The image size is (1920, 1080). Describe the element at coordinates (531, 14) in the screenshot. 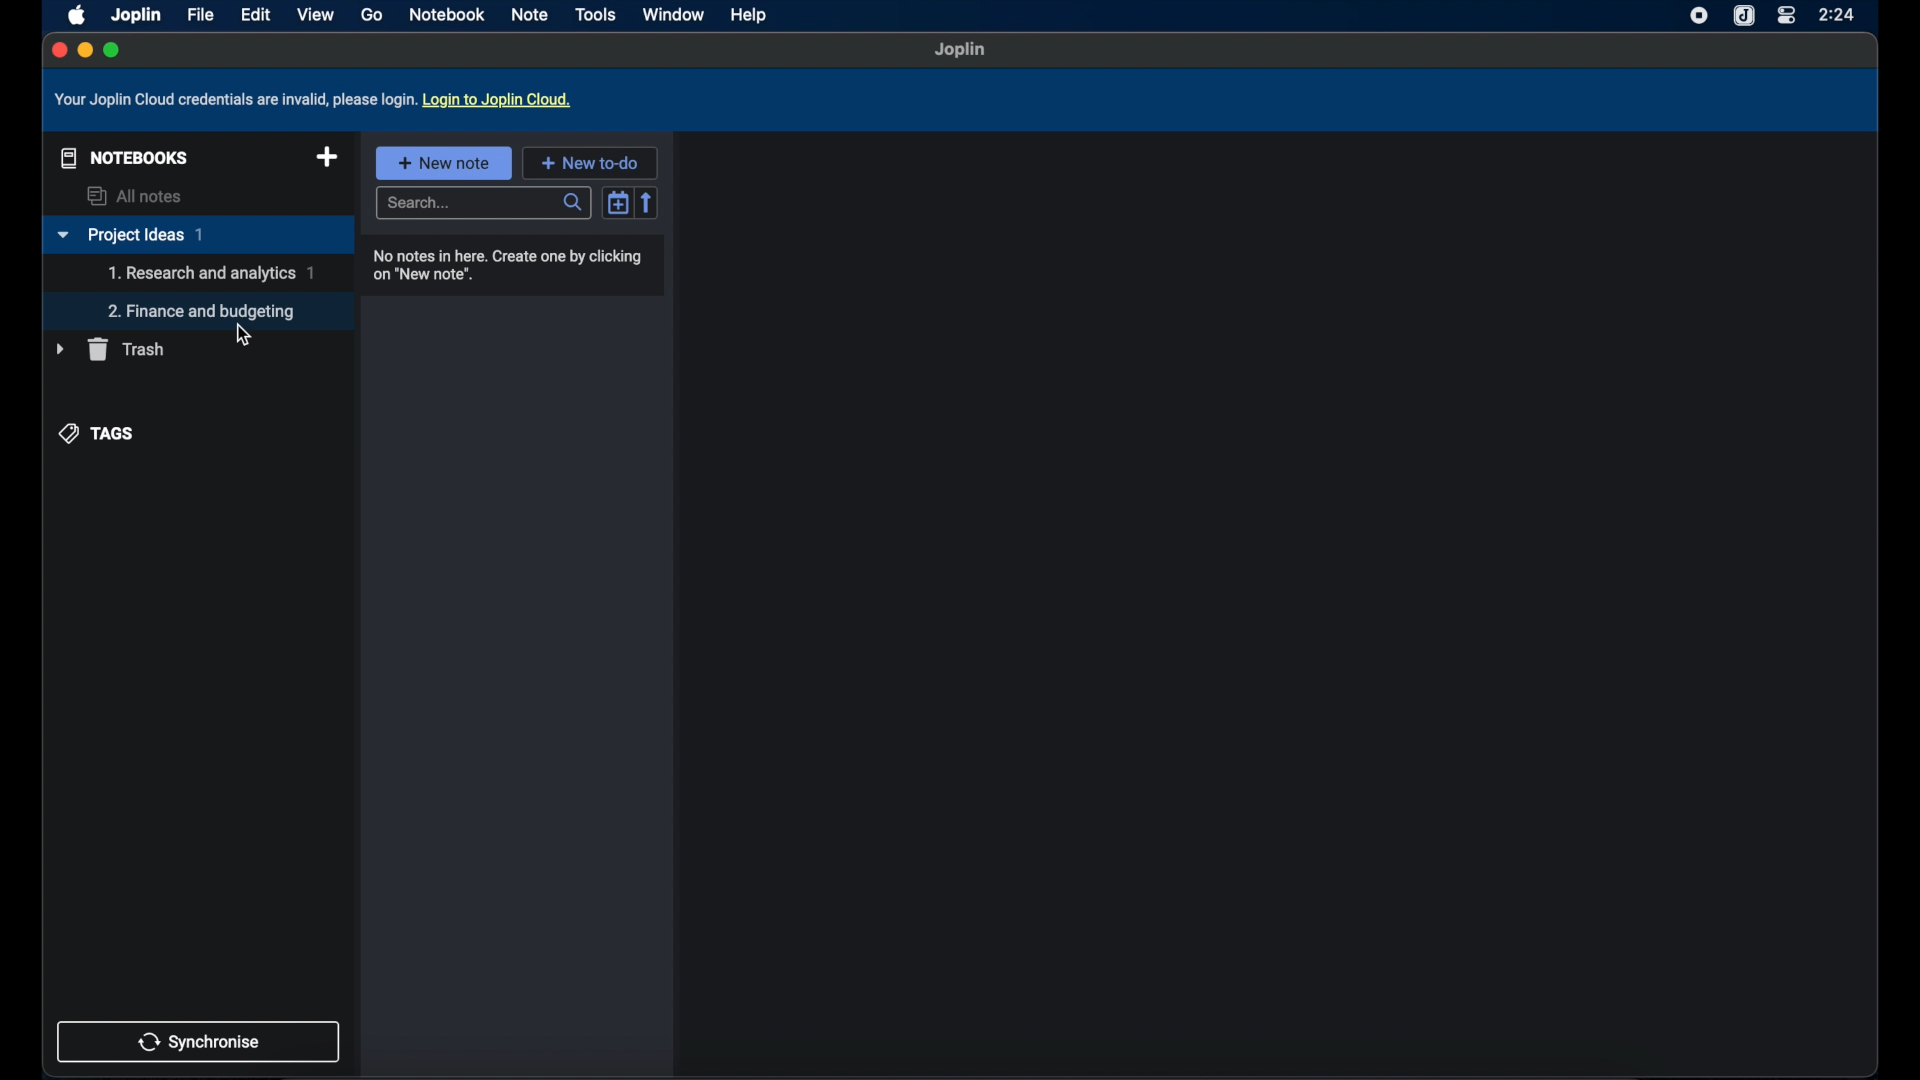

I see `note` at that location.